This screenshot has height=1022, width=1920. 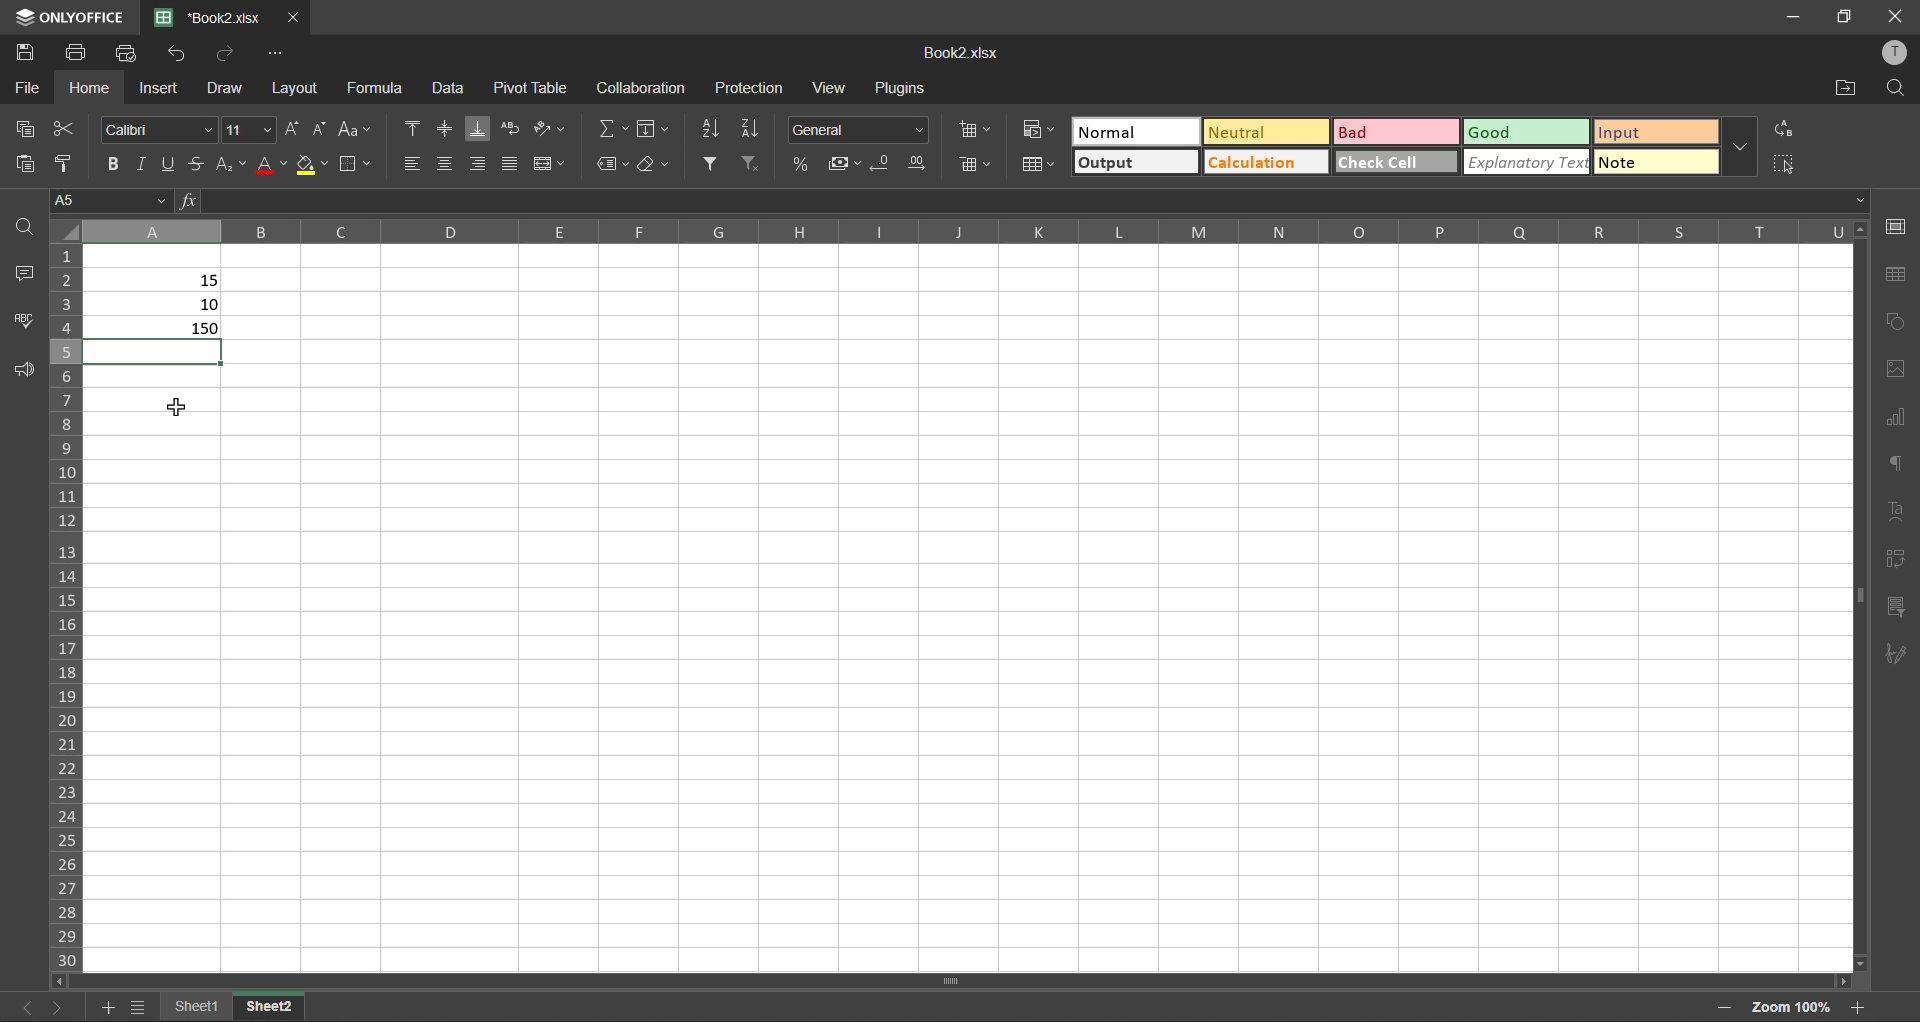 What do you see at coordinates (510, 164) in the screenshot?
I see `justified` at bounding box center [510, 164].